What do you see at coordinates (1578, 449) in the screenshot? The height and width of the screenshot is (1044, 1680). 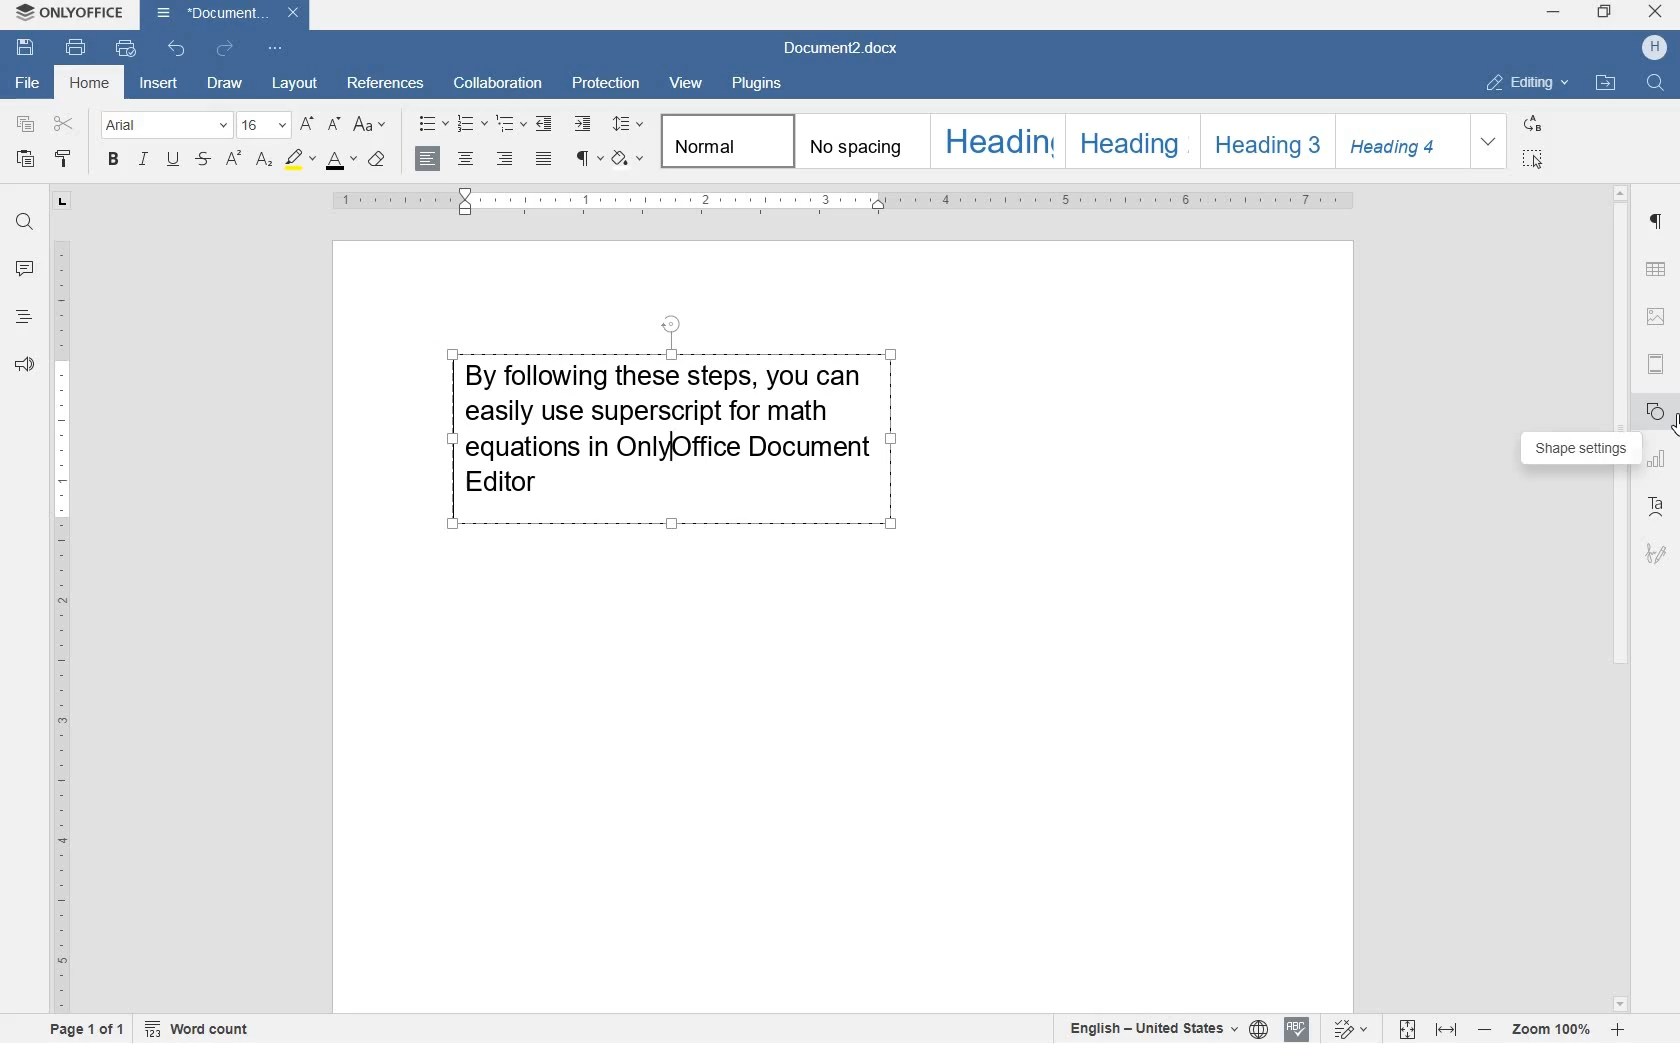 I see `shape settings` at bounding box center [1578, 449].